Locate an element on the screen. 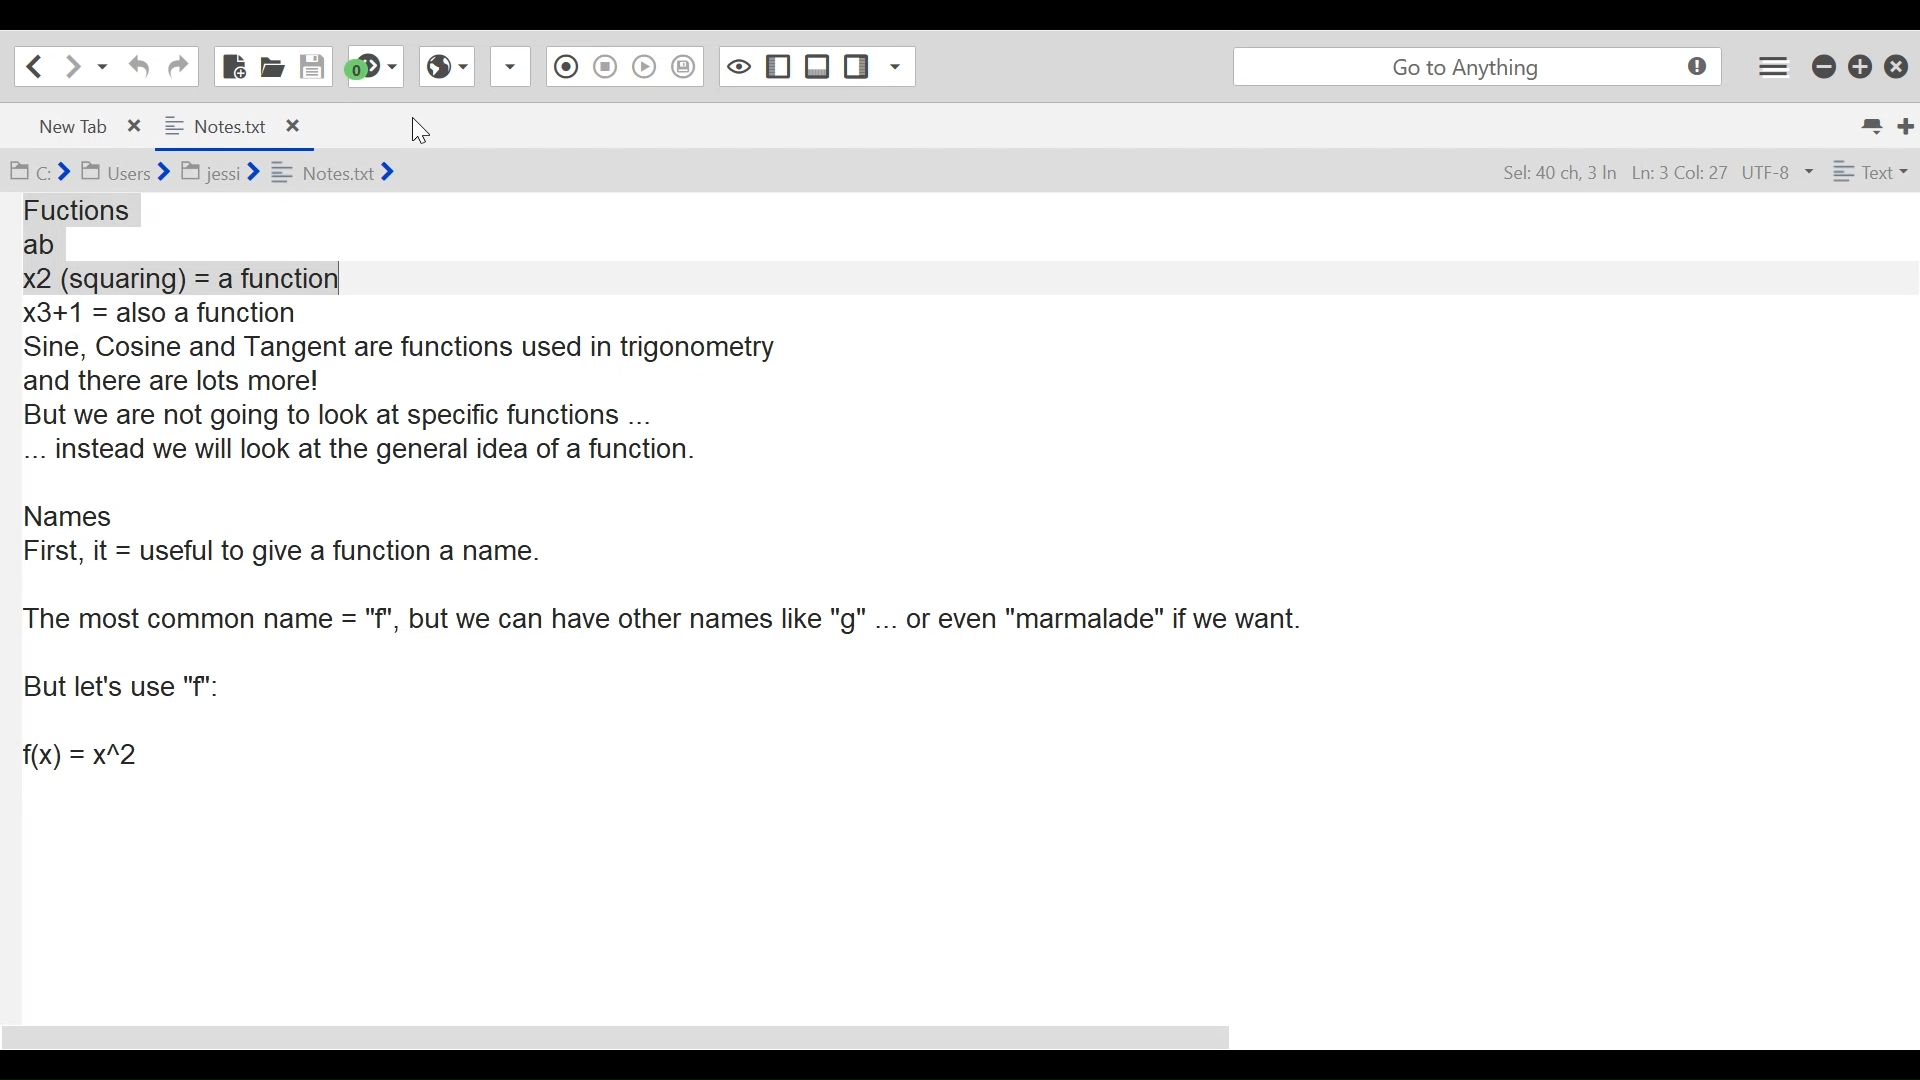 This screenshot has width=1920, height=1080. Open Tab is located at coordinates (81, 125).